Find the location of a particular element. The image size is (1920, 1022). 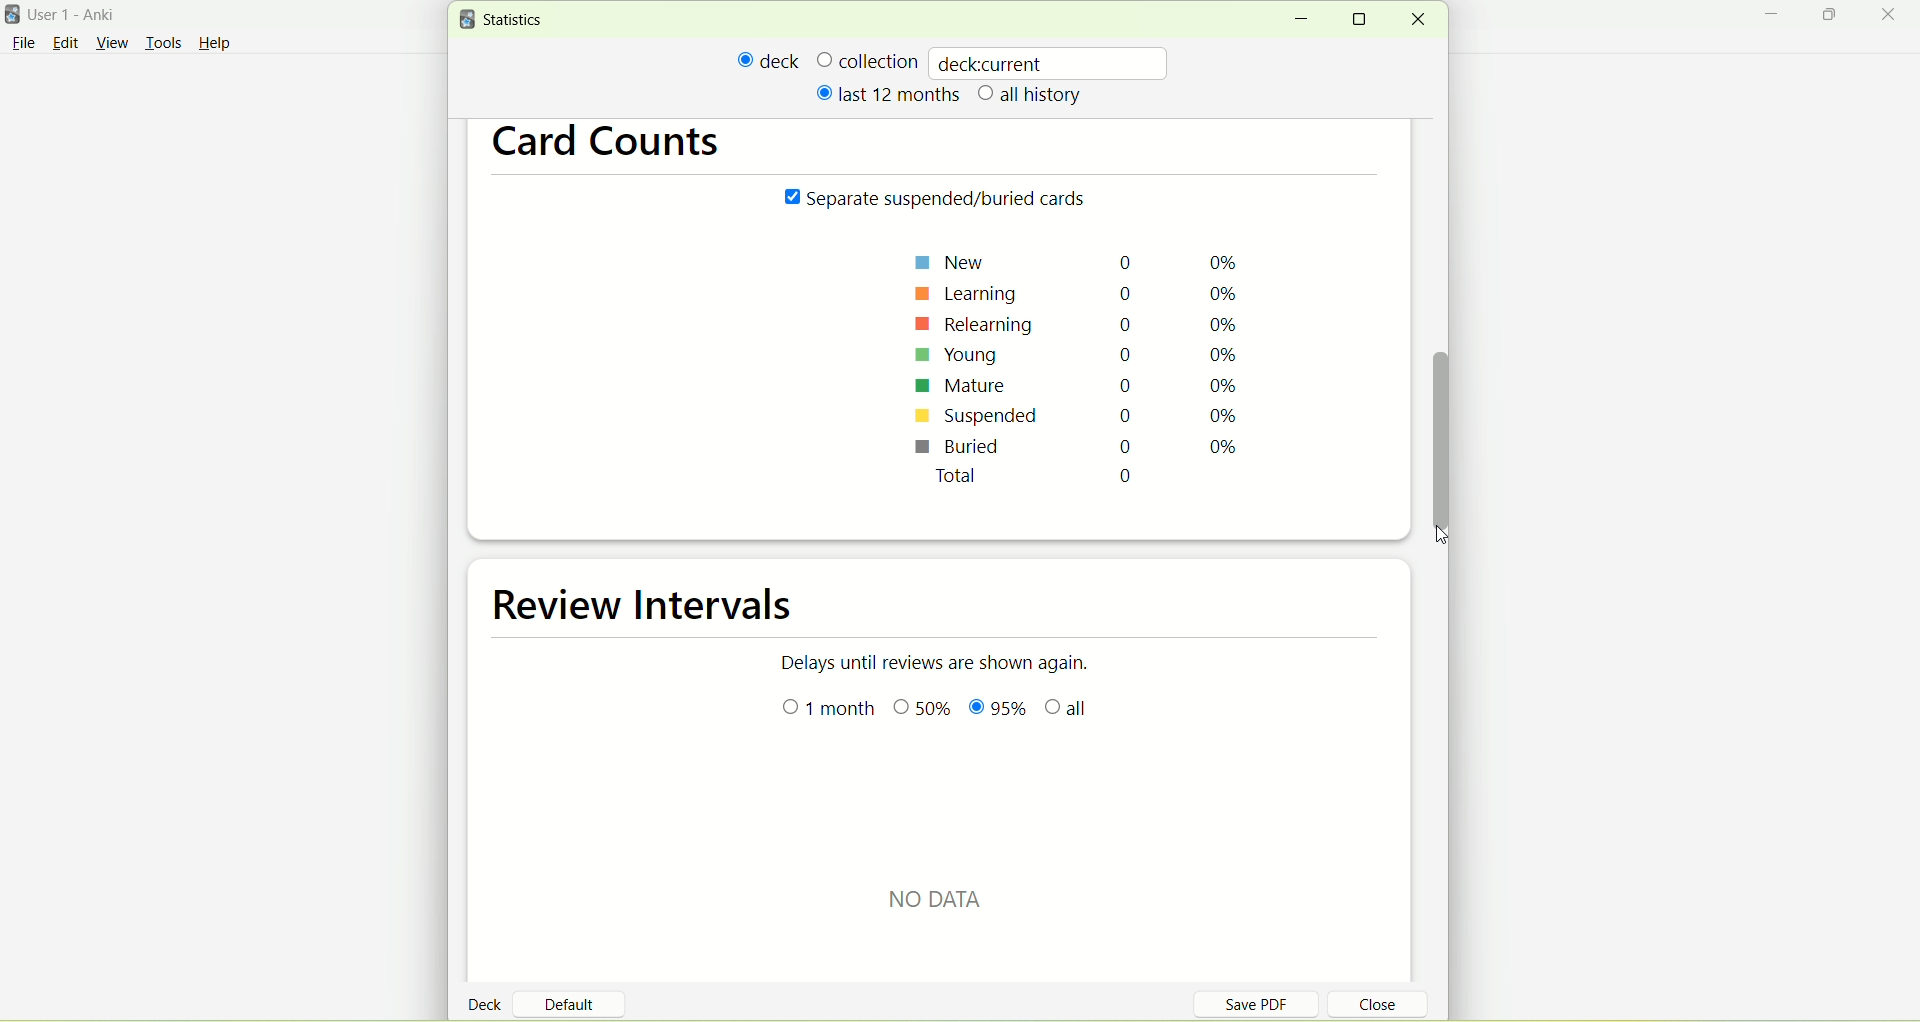

last 12 months is located at coordinates (886, 93).